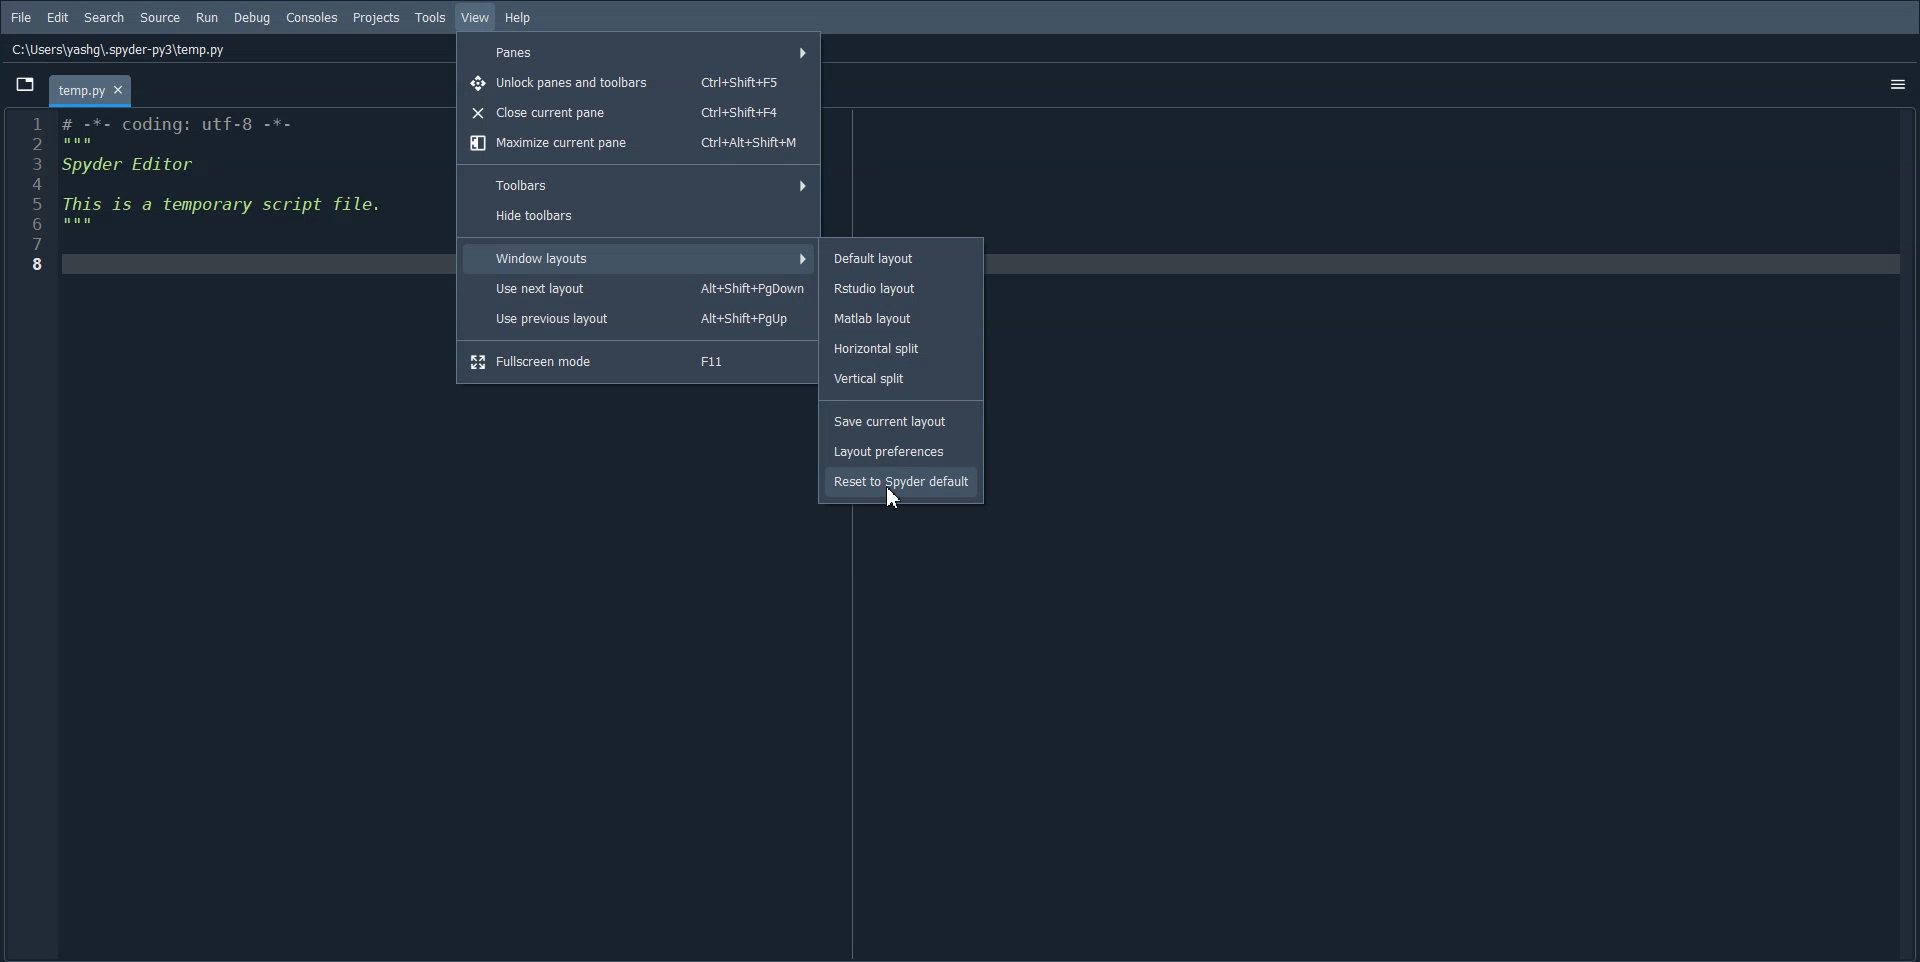 This screenshot has width=1920, height=962. Describe the element at coordinates (639, 289) in the screenshot. I see `Use next layout` at that location.